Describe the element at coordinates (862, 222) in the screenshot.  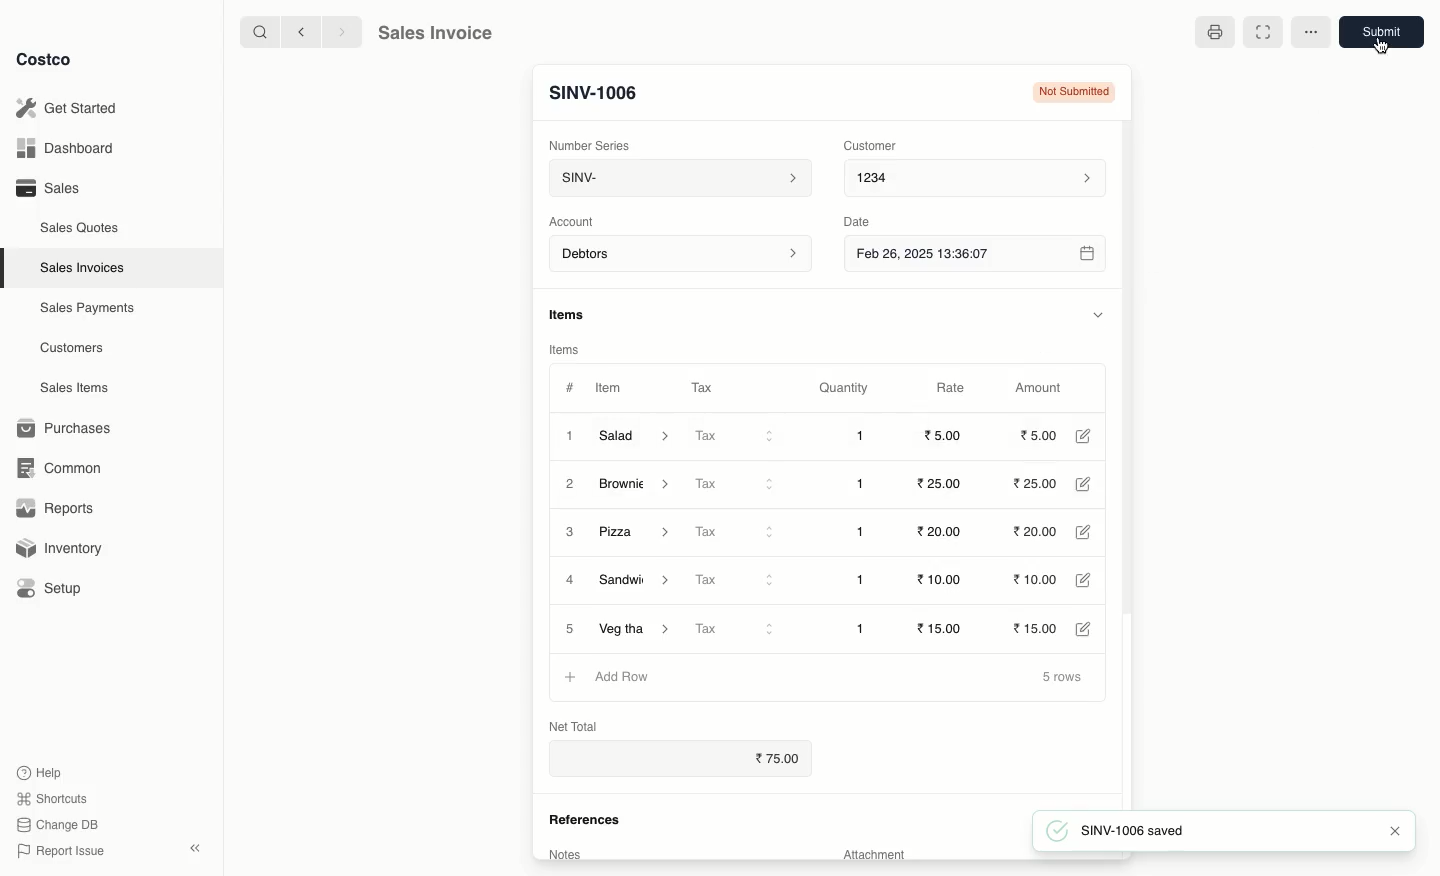
I see `Date` at that location.